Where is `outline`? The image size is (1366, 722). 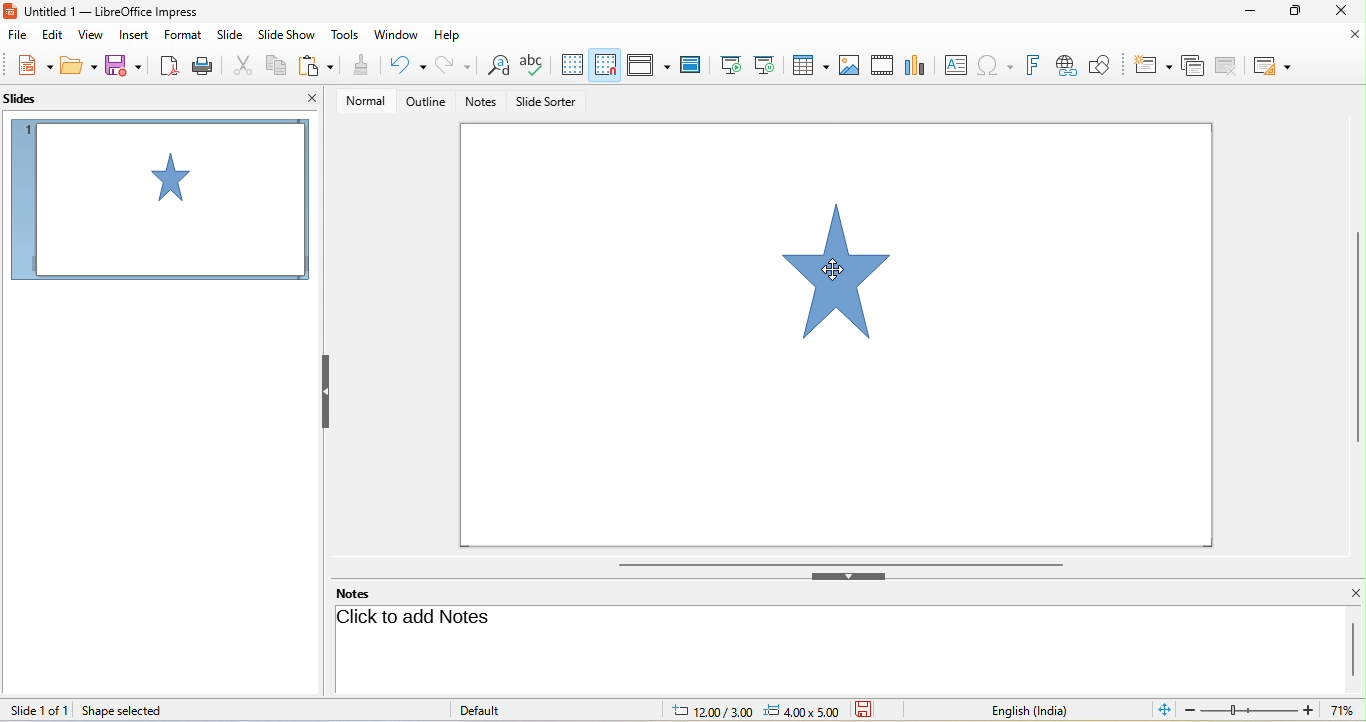 outline is located at coordinates (429, 105).